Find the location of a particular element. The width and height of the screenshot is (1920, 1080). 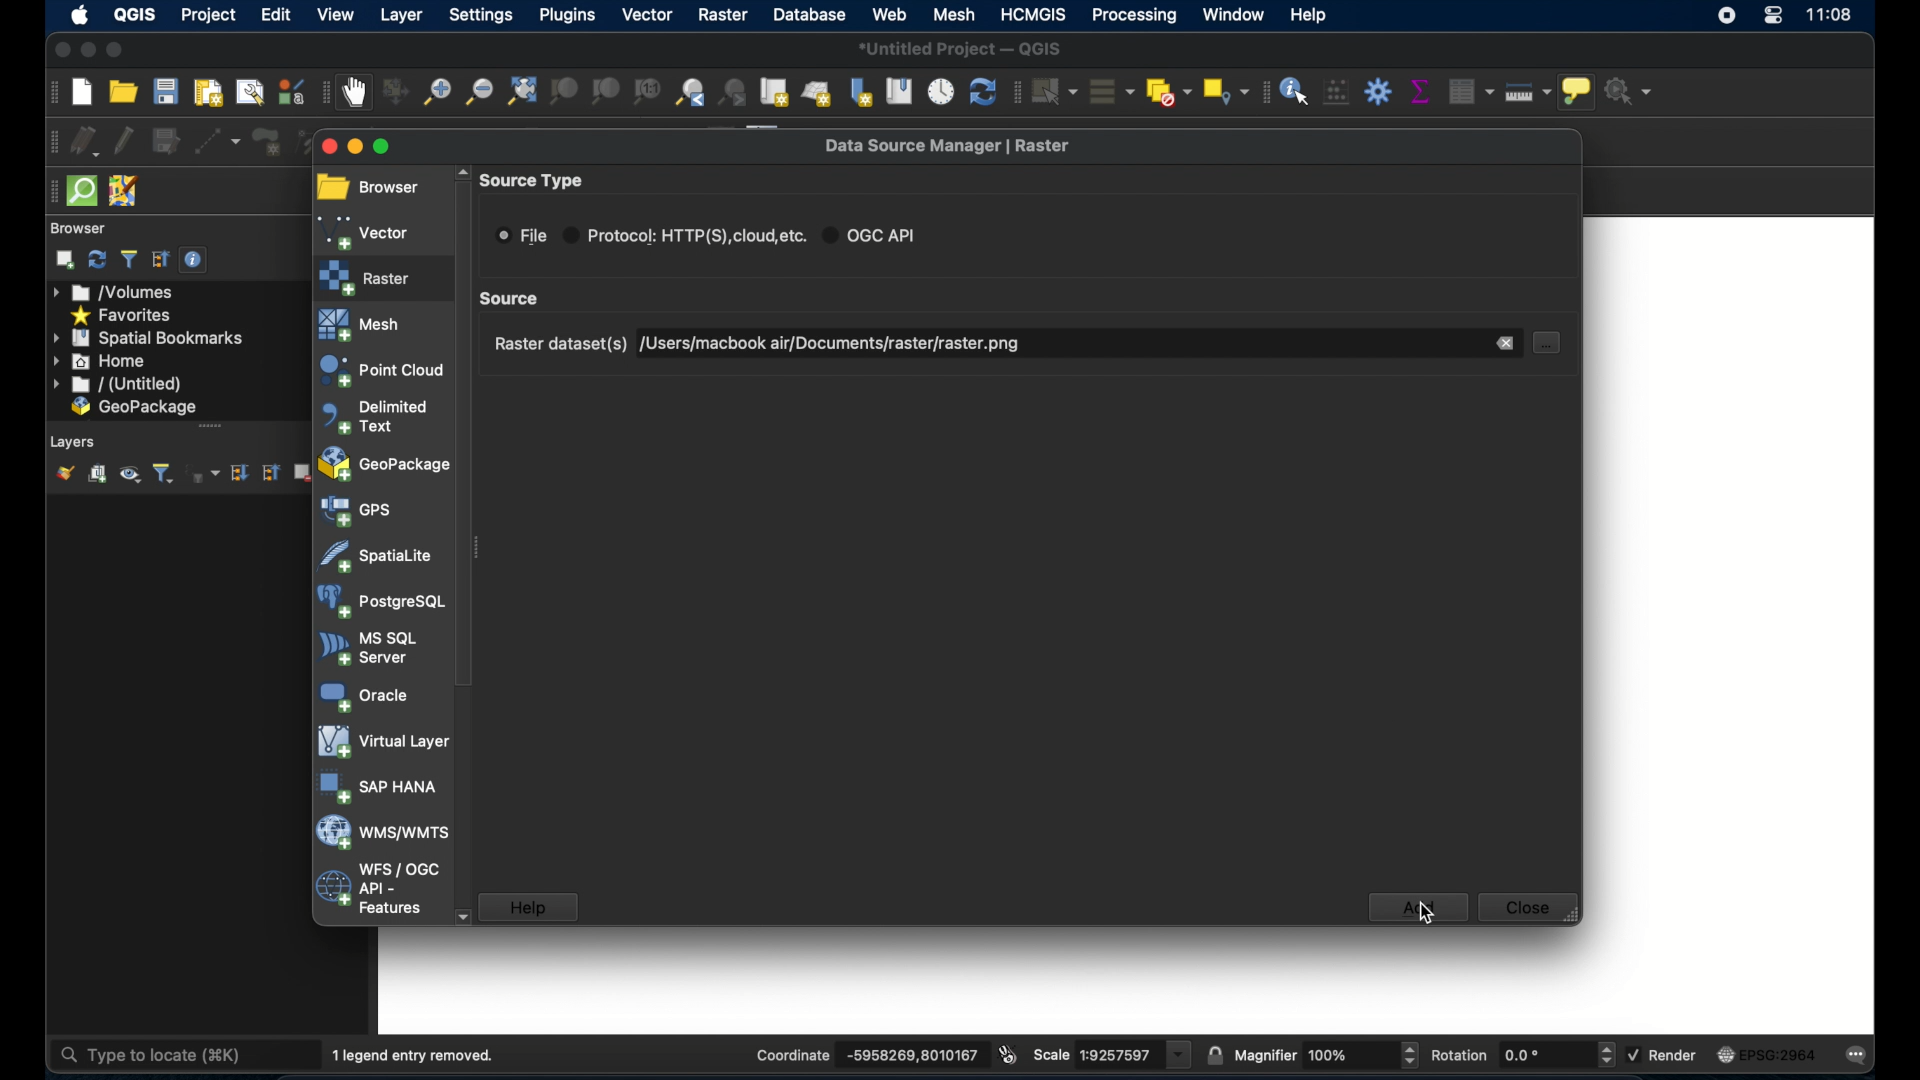

type to locate is located at coordinates (155, 1053).